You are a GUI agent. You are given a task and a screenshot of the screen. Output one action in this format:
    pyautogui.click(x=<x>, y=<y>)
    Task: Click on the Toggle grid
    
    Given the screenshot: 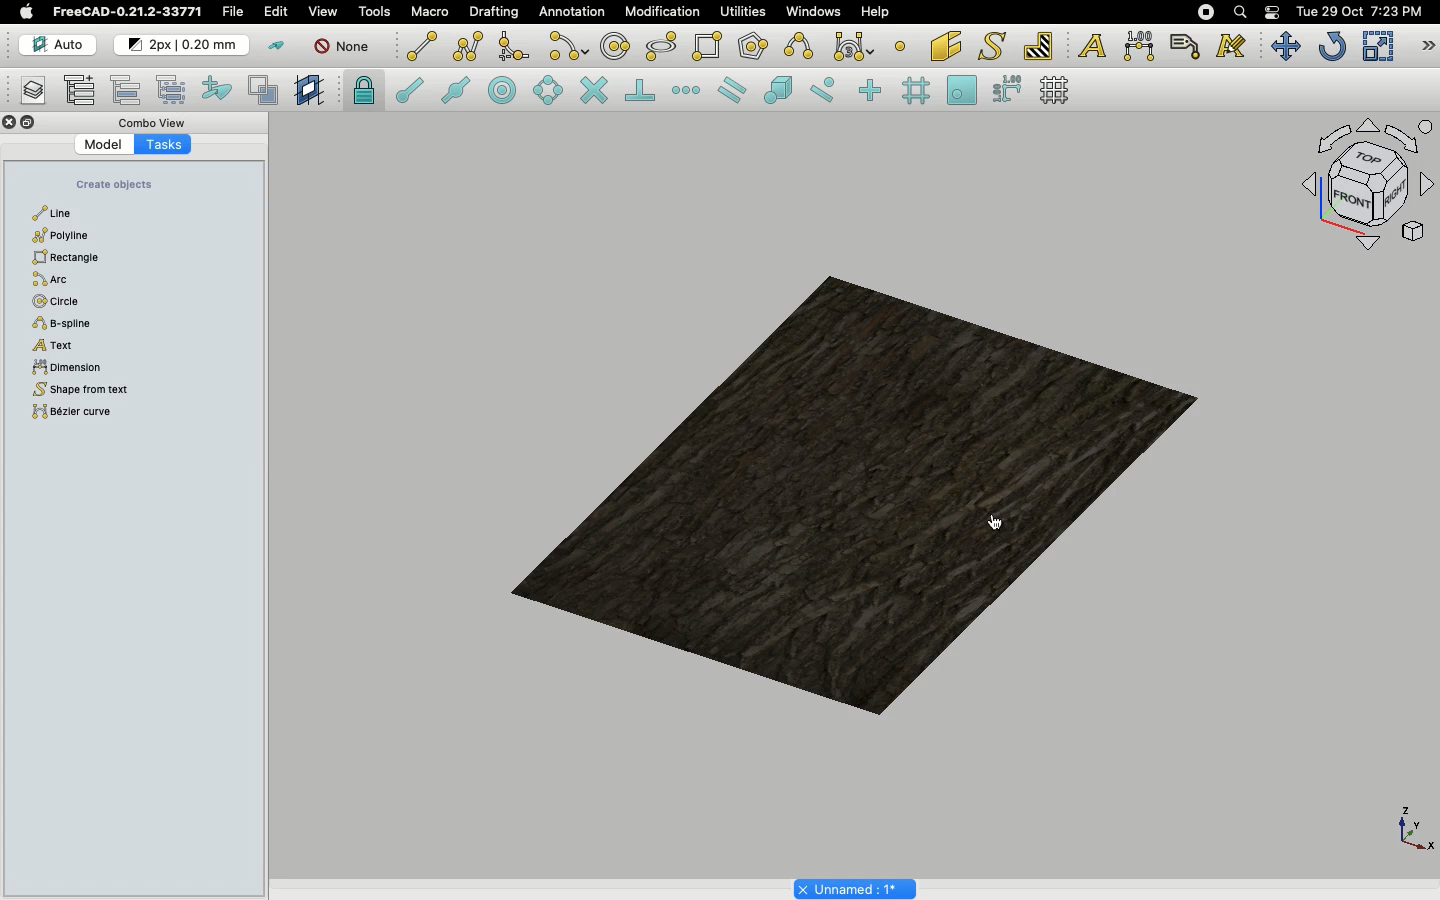 What is the action you would take?
    pyautogui.click(x=1061, y=90)
    